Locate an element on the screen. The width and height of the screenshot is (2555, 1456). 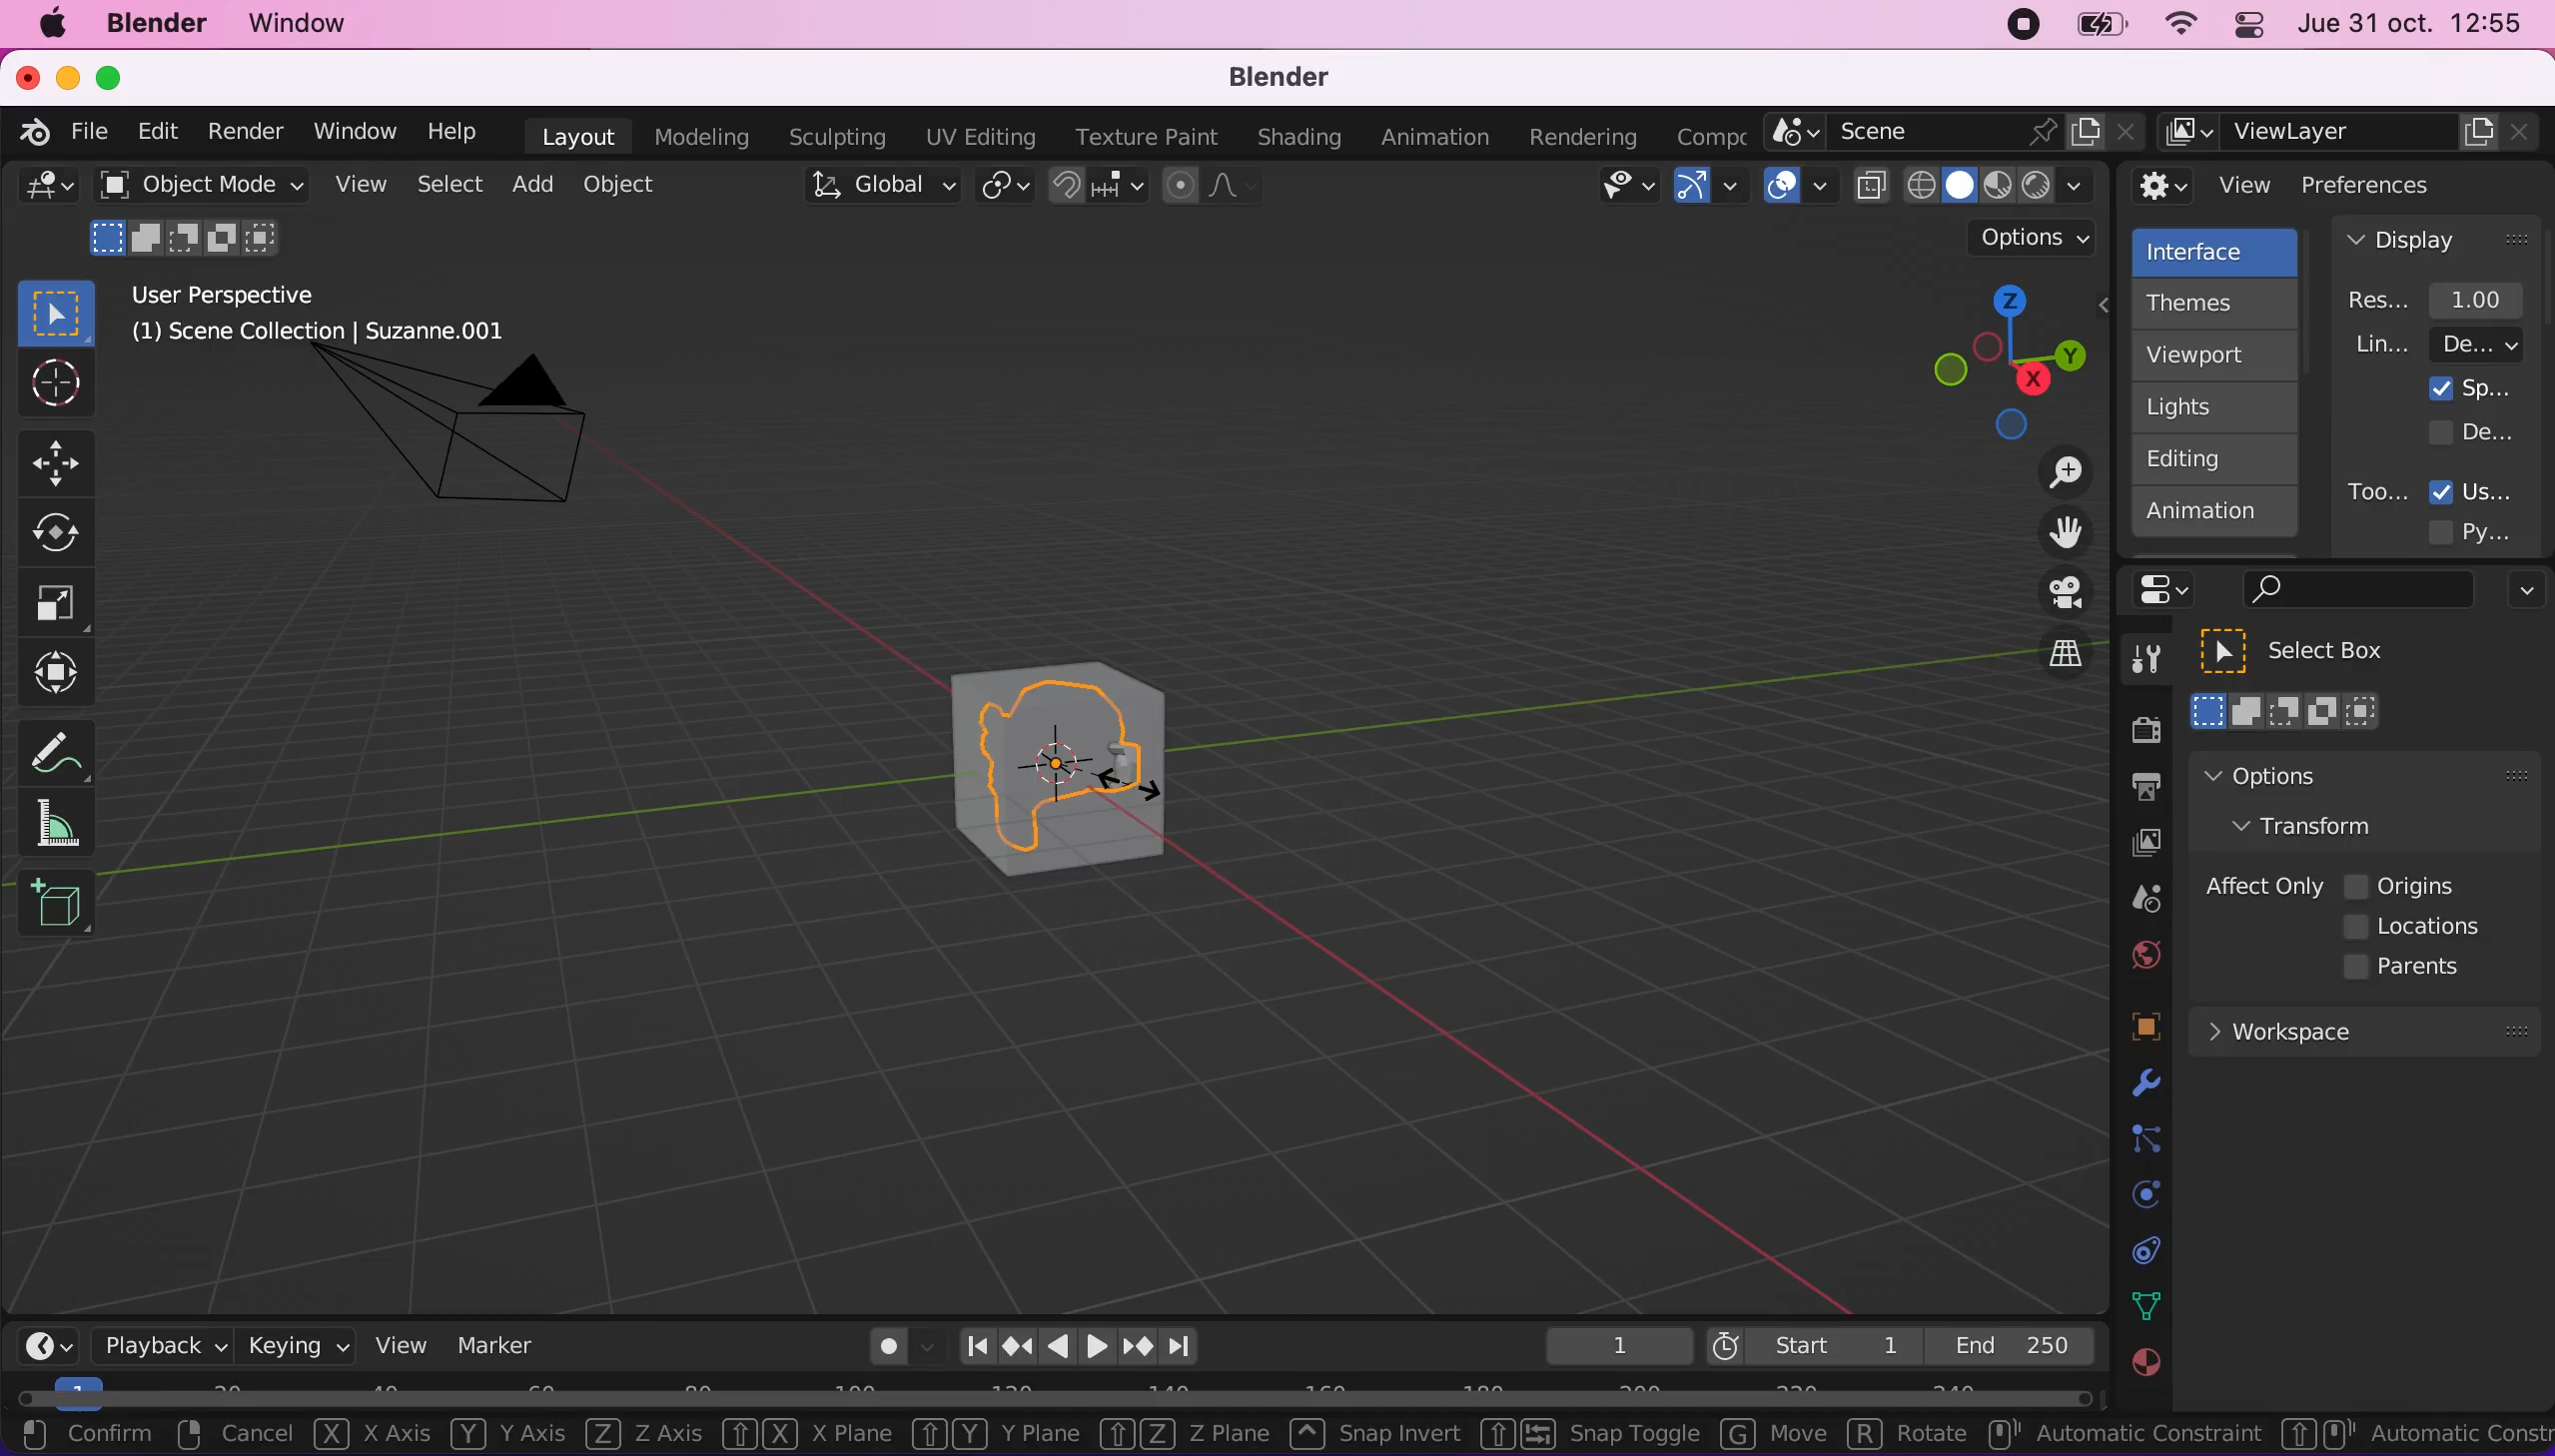
line width is located at coordinates (2437, 344).